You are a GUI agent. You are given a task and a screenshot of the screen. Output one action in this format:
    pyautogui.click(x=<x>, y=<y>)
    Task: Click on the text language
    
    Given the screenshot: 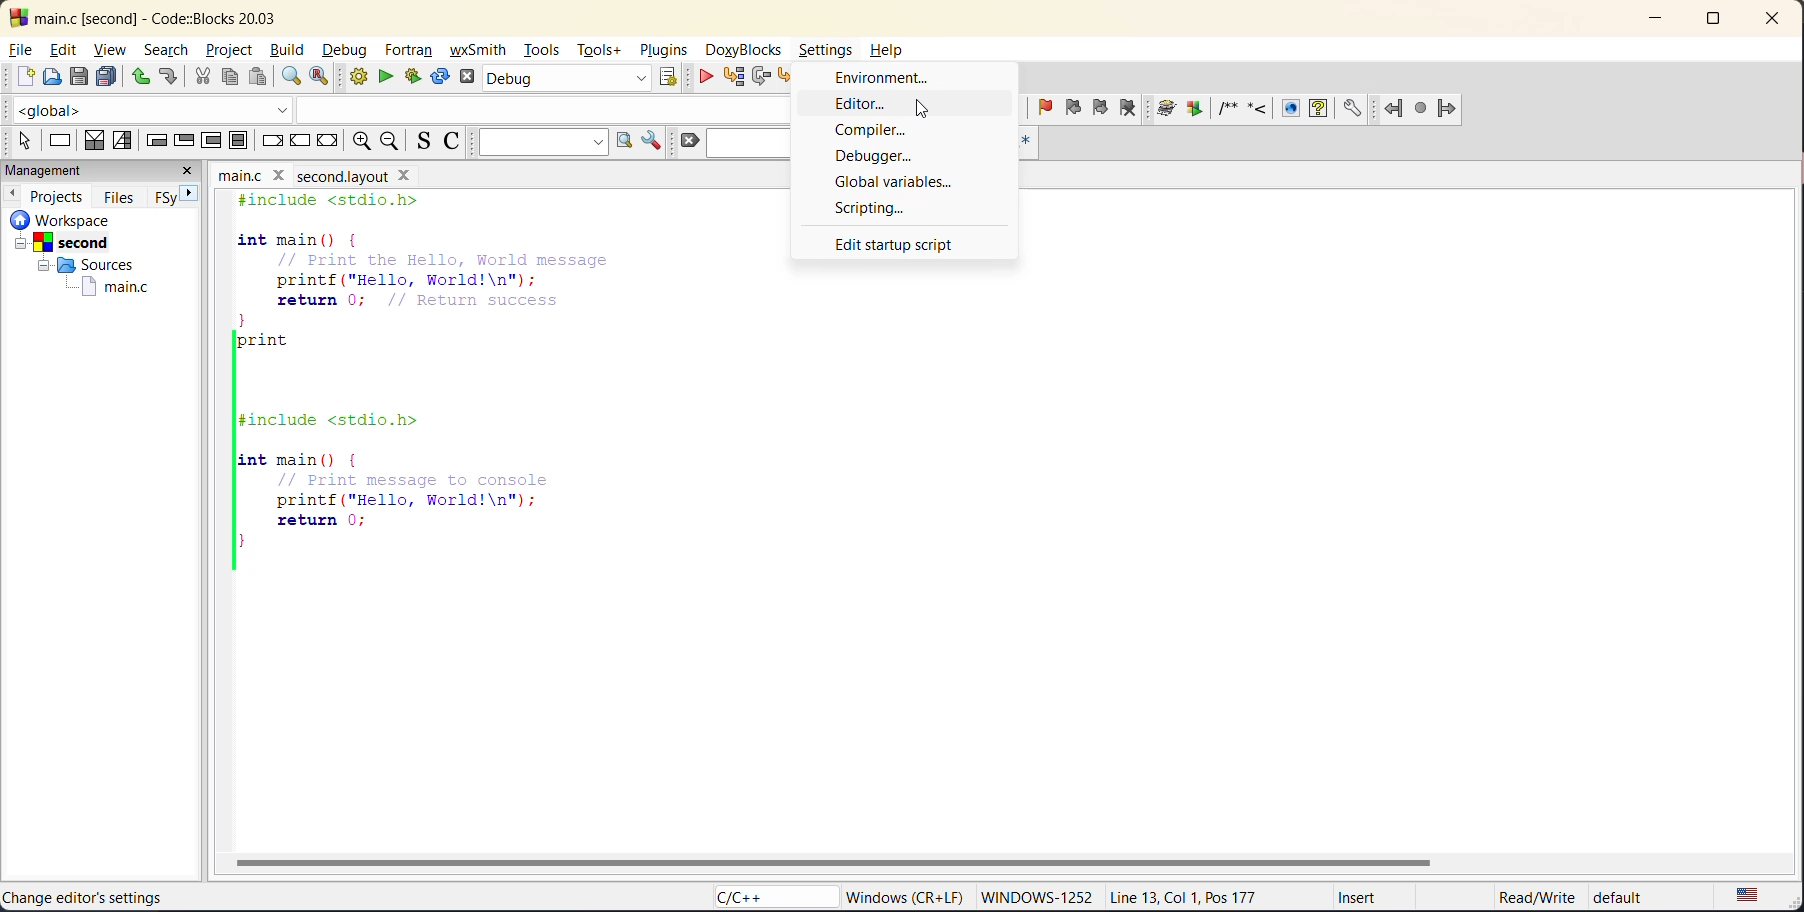 What is the action you would take?
    pyautogui.click(x=1750, y=895)
    